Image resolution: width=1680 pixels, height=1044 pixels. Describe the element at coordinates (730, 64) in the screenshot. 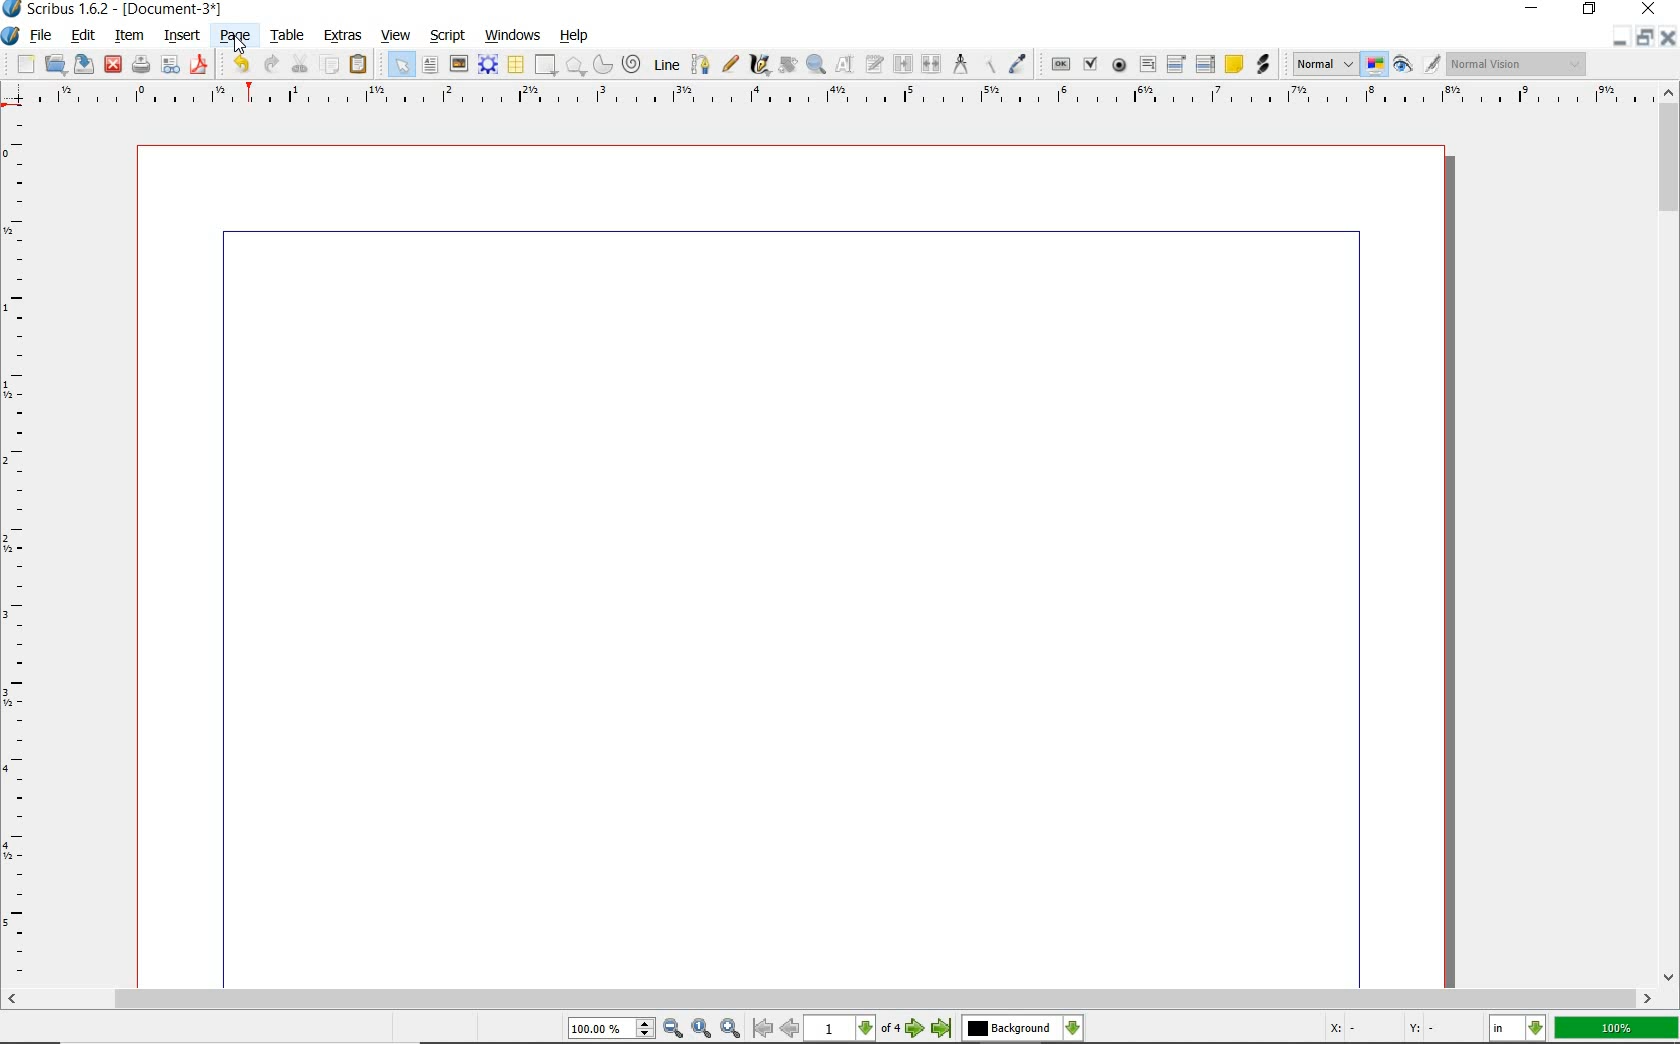

I see `freehand line` at that location.